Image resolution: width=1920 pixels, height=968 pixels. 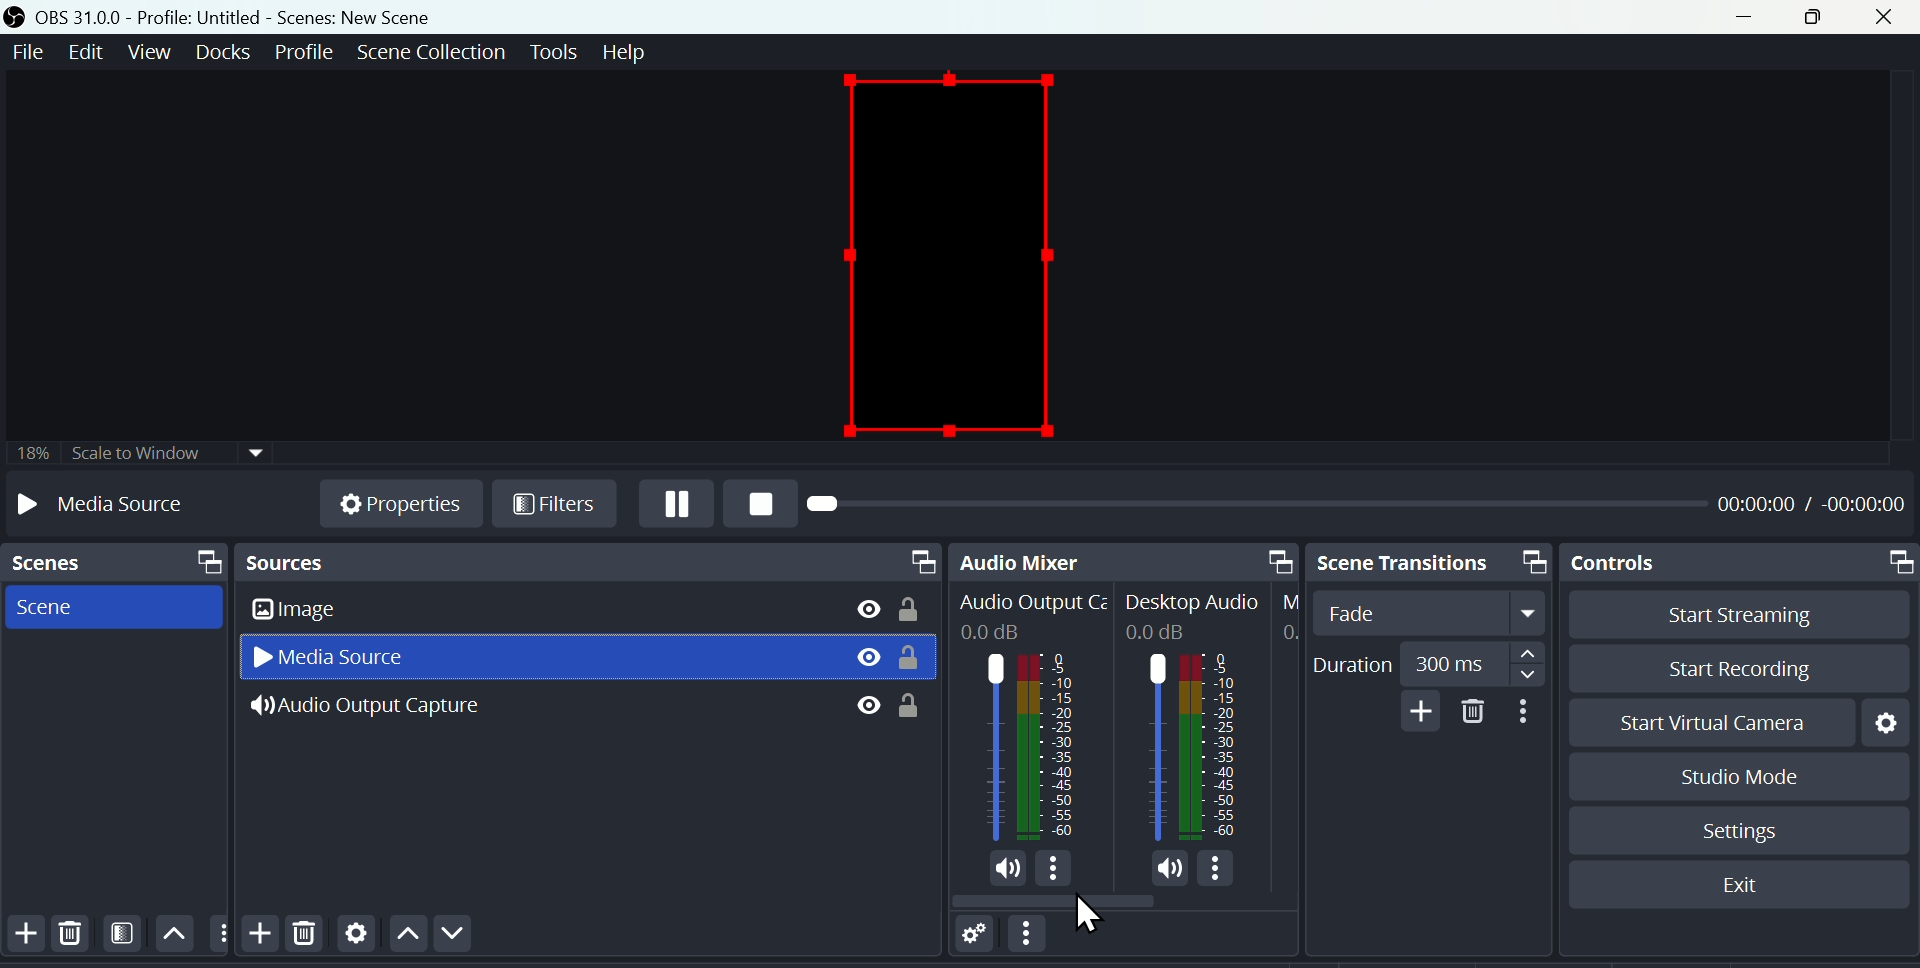 I want to click on Settings, so click(x=1886, y=720).